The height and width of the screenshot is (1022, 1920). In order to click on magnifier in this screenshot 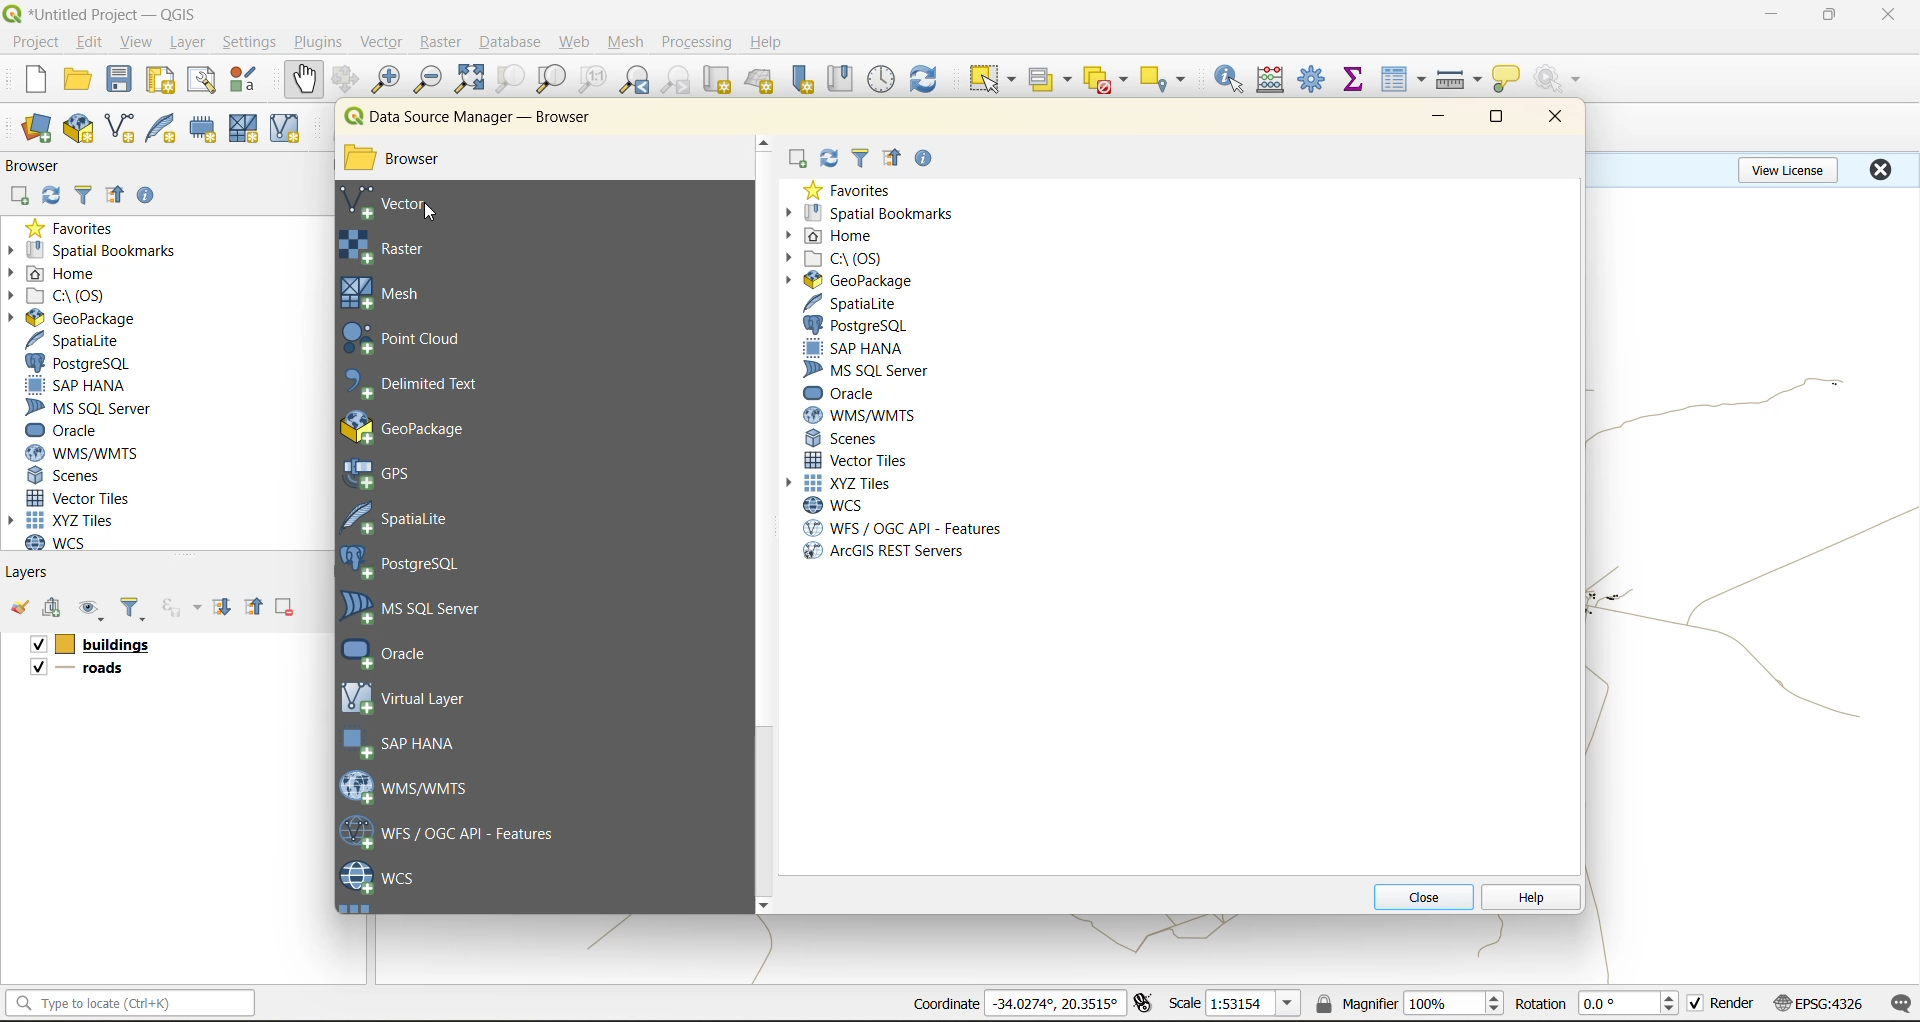, I will do `click(1355, 1003)`.